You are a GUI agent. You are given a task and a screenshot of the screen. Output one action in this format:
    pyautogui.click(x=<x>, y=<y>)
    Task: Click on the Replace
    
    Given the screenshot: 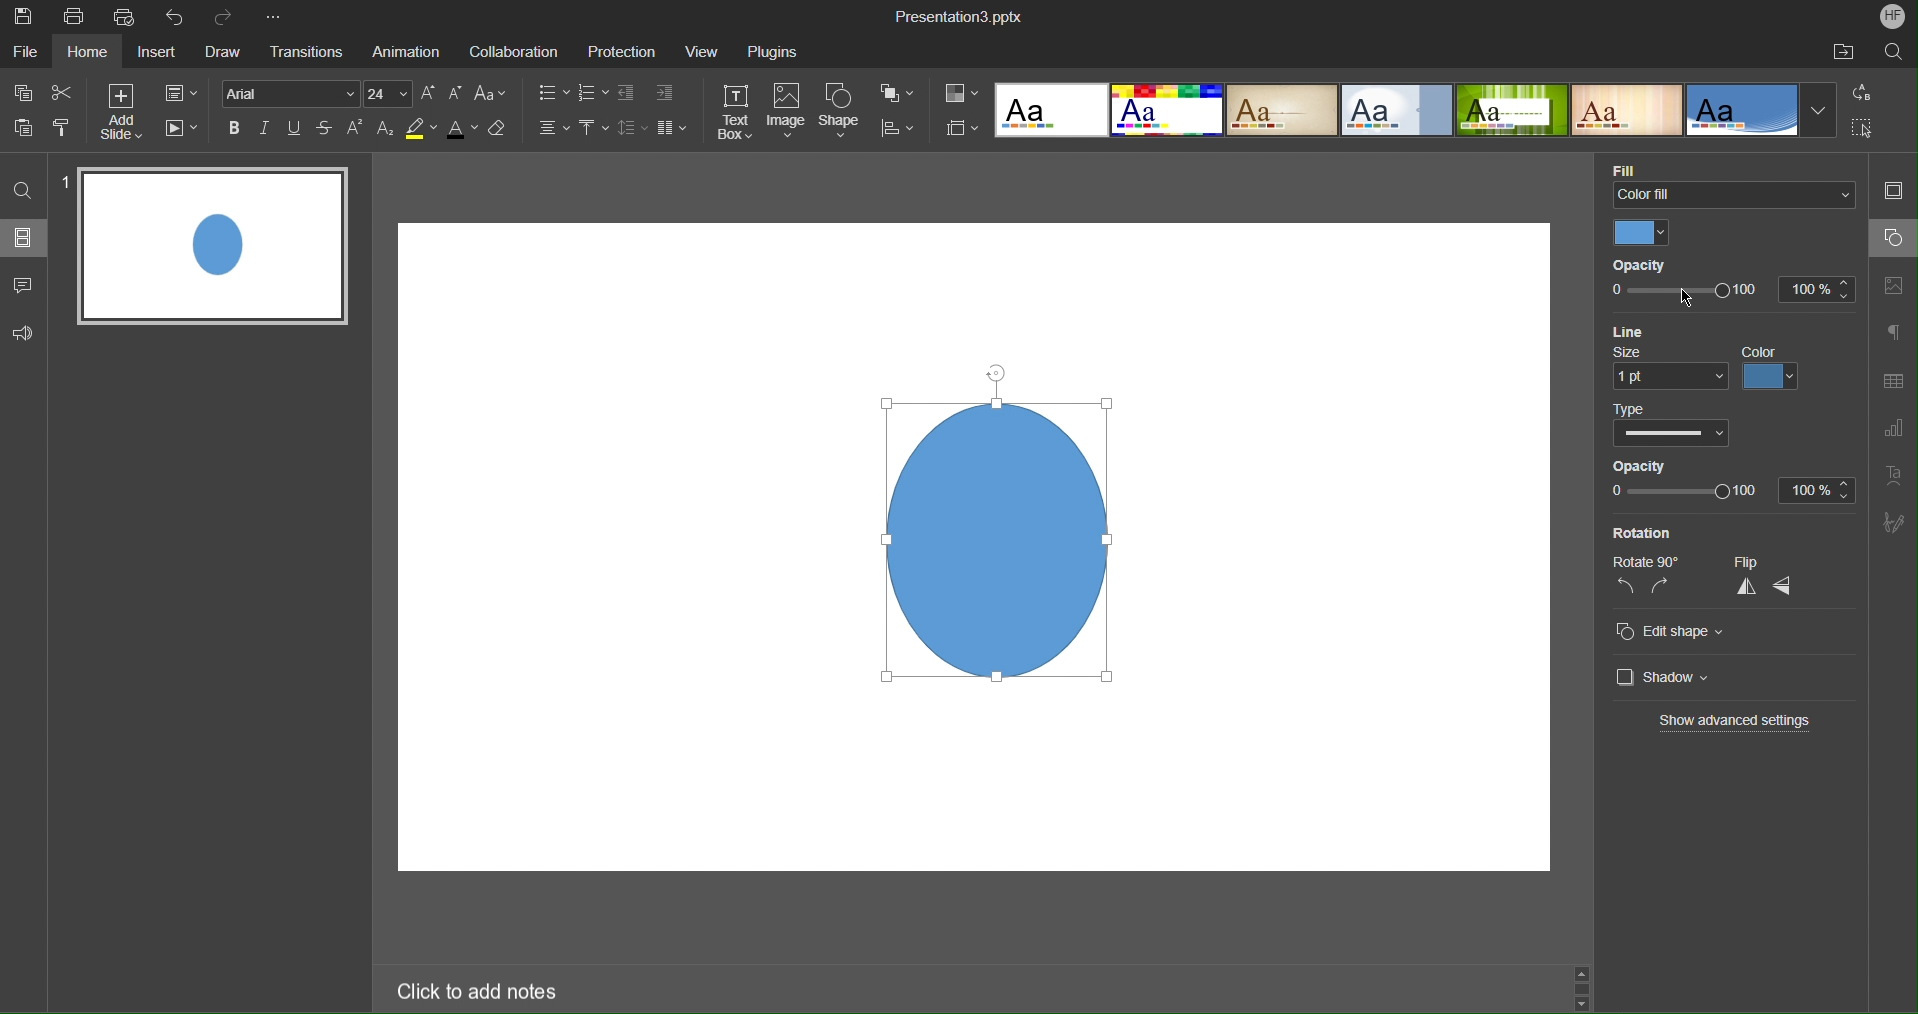 What is the action you would take?
    pyautogui.click(x=1859, y=92)
    